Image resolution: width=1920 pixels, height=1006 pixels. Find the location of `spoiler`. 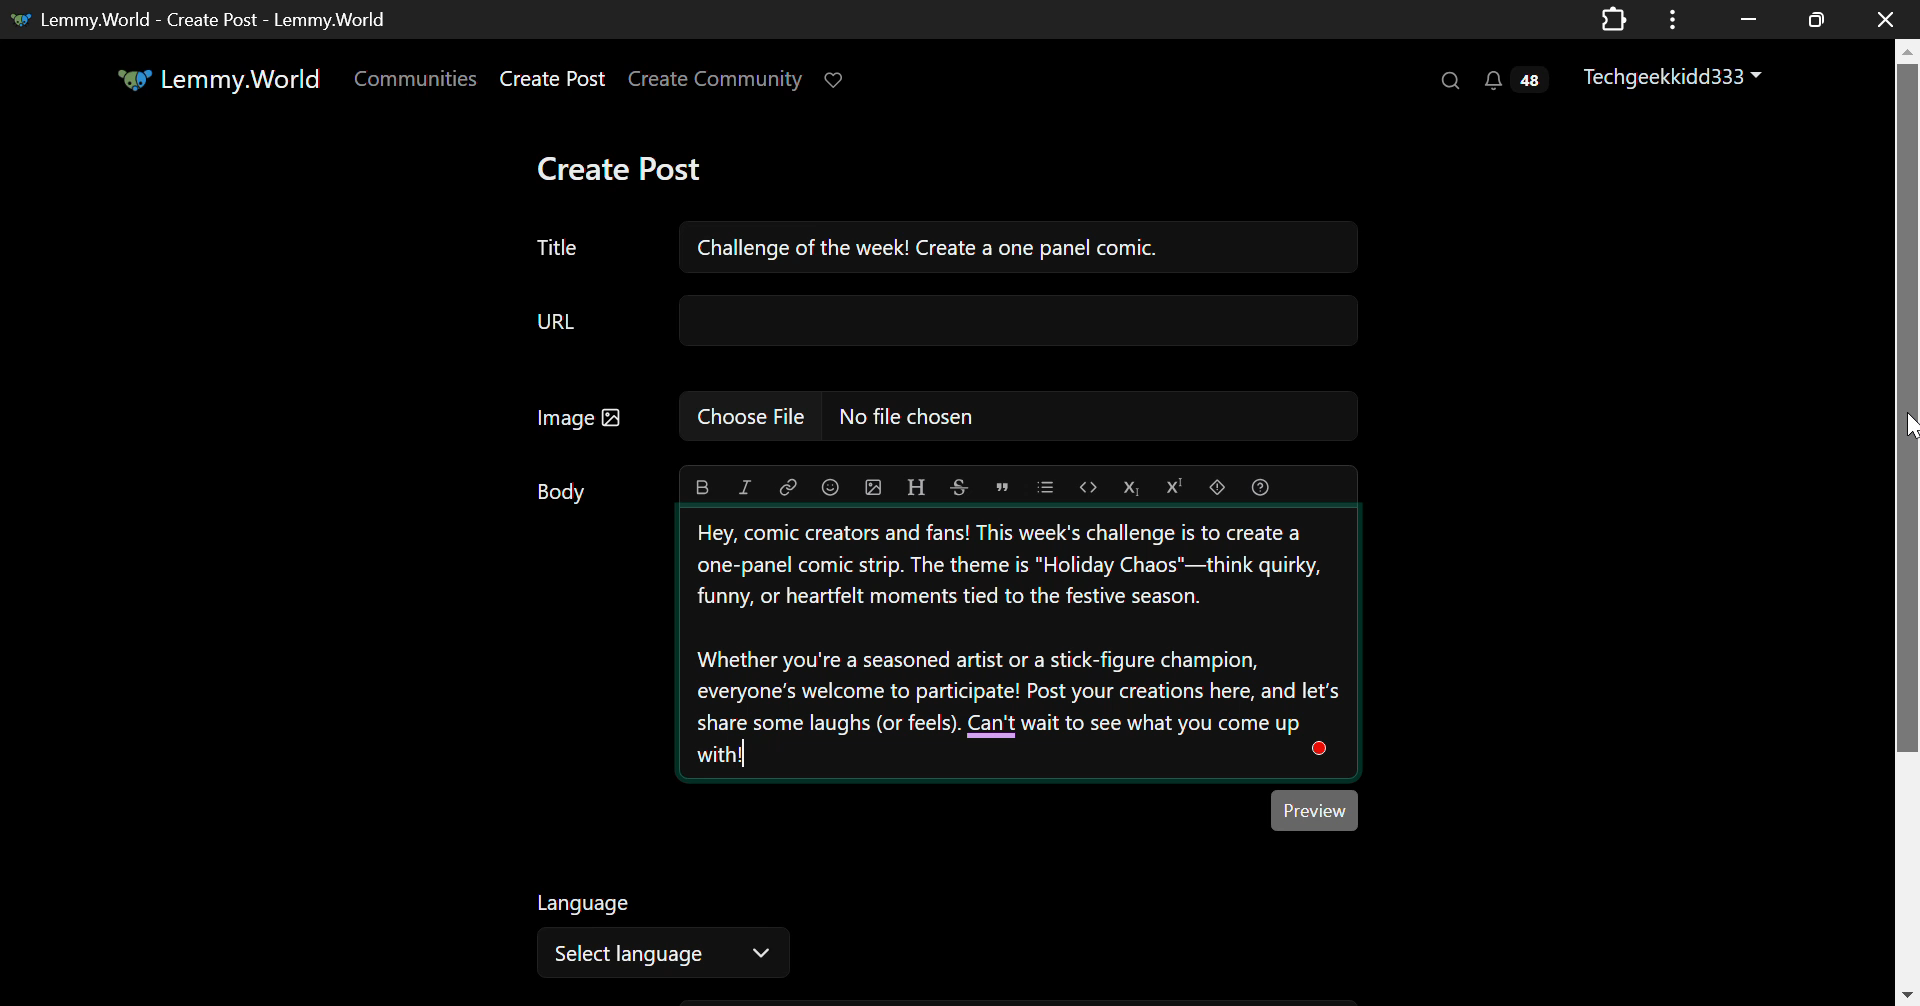

spoiler is located at coordinates (1214, 486).